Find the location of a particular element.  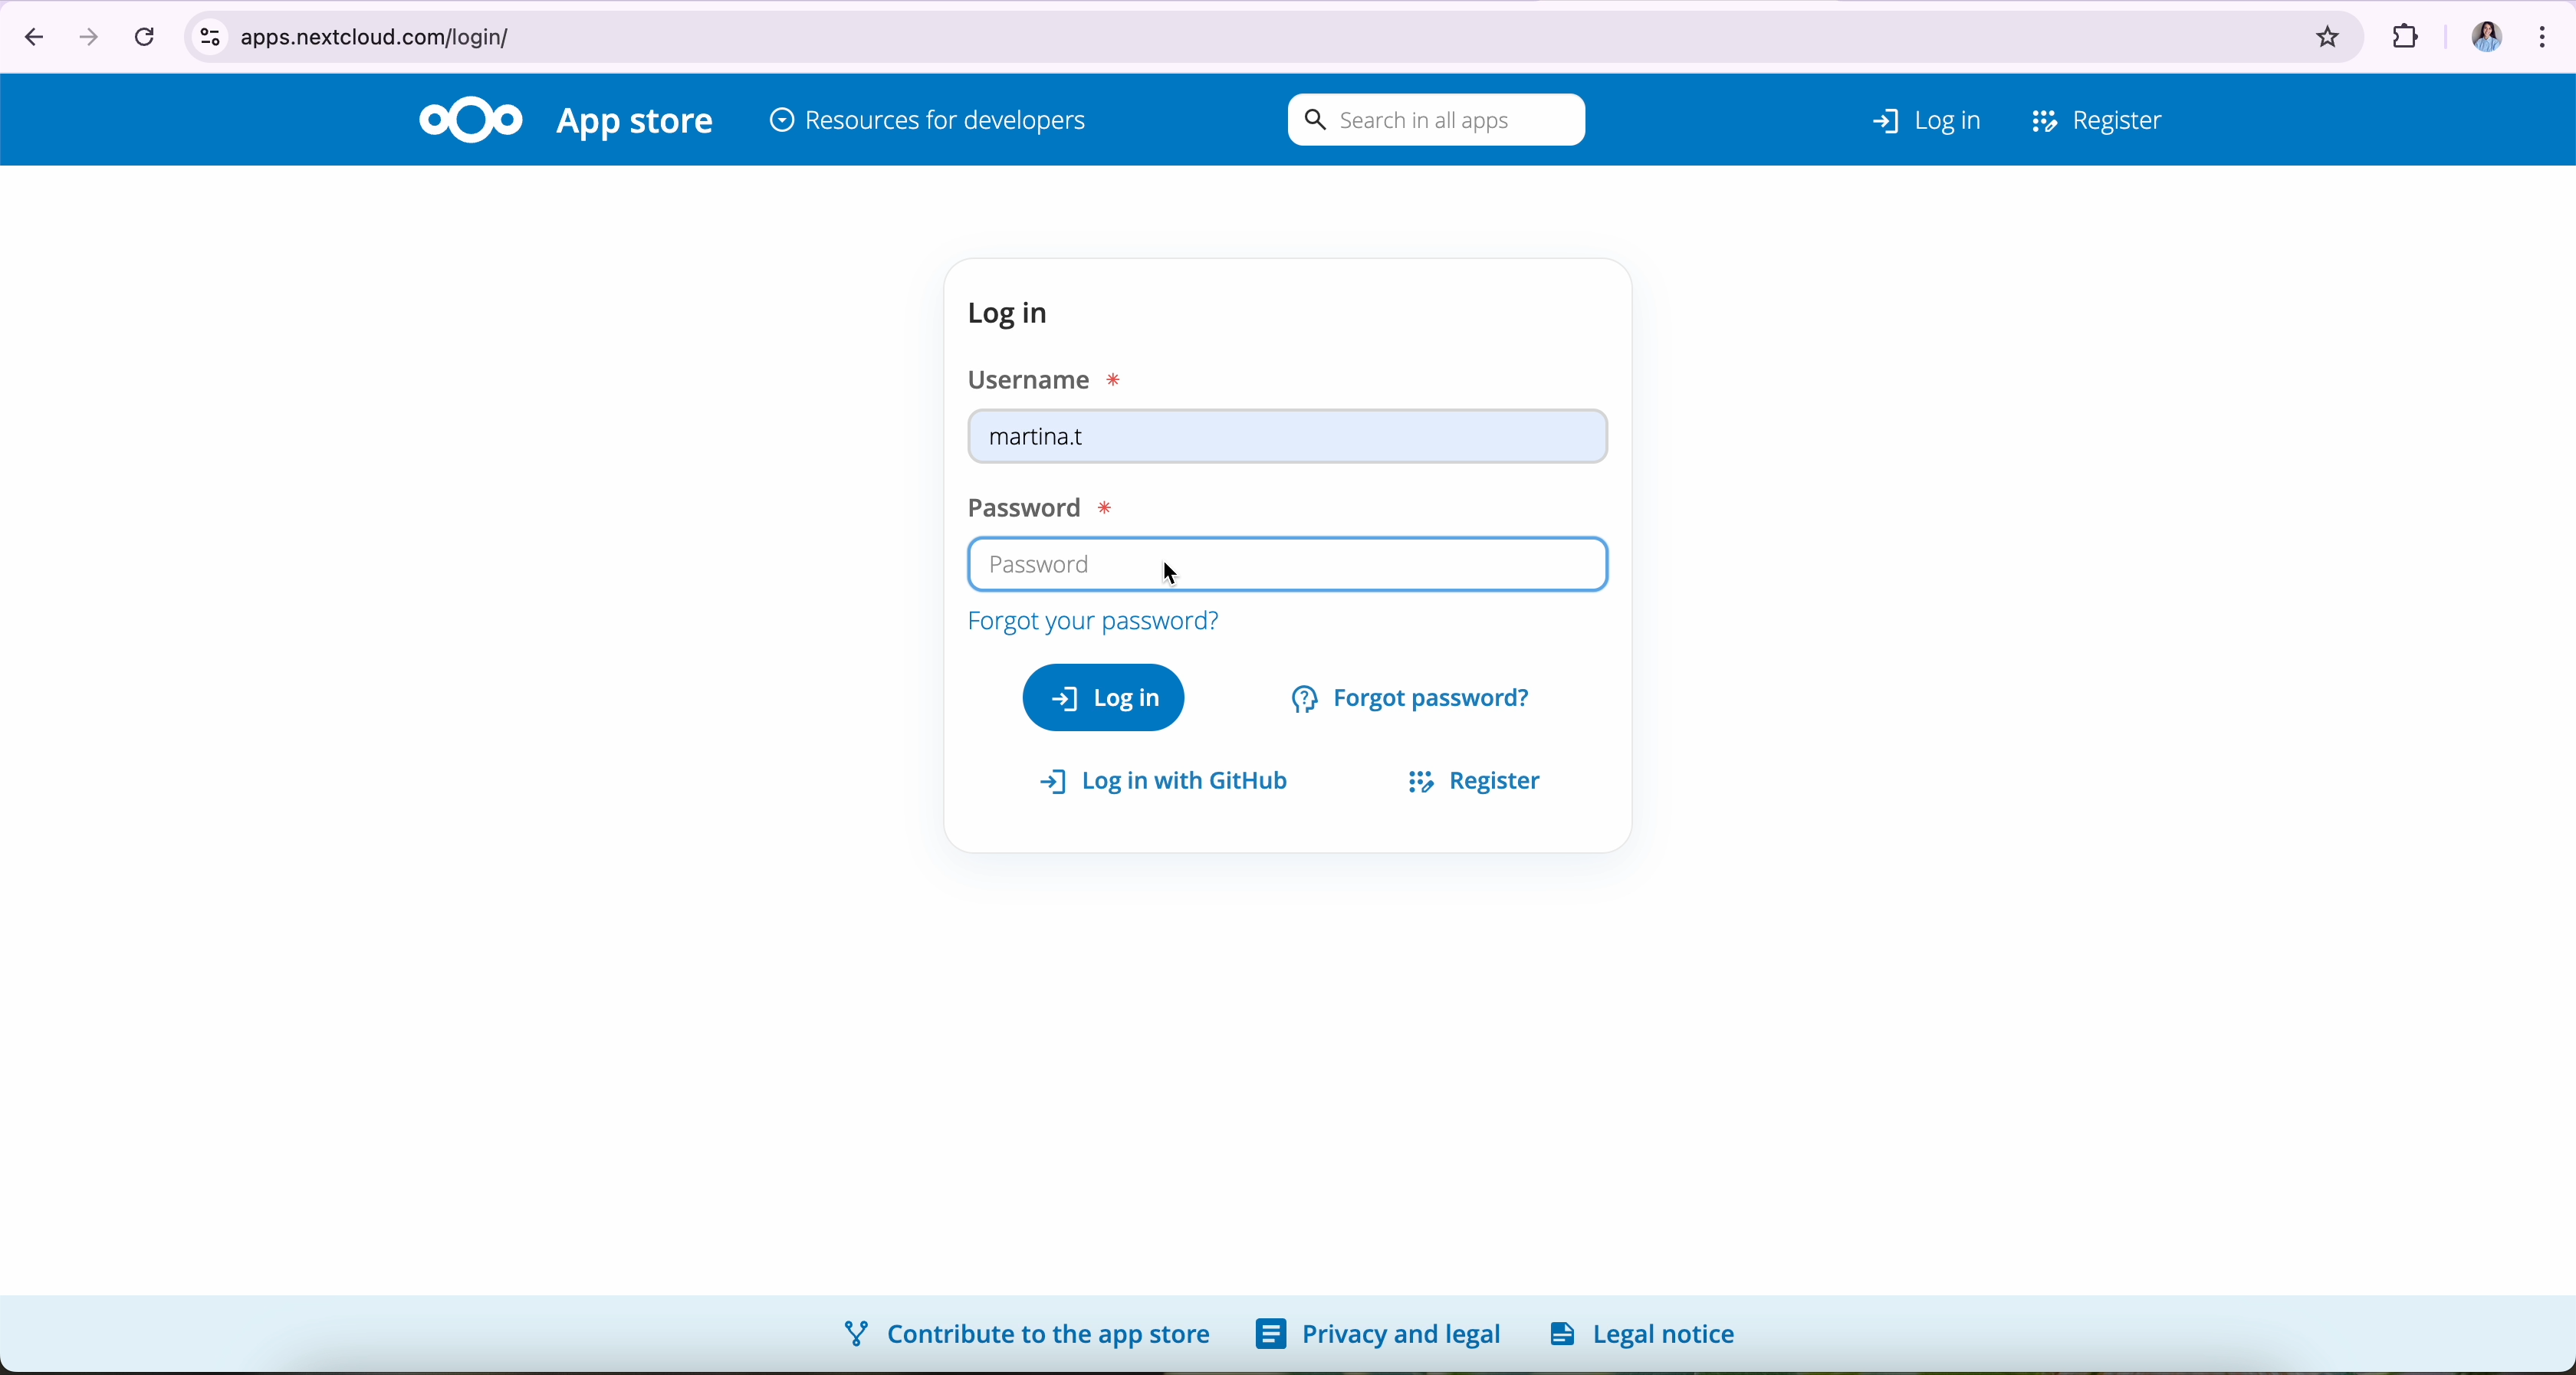

username* is located at coordinates (1050, 377).